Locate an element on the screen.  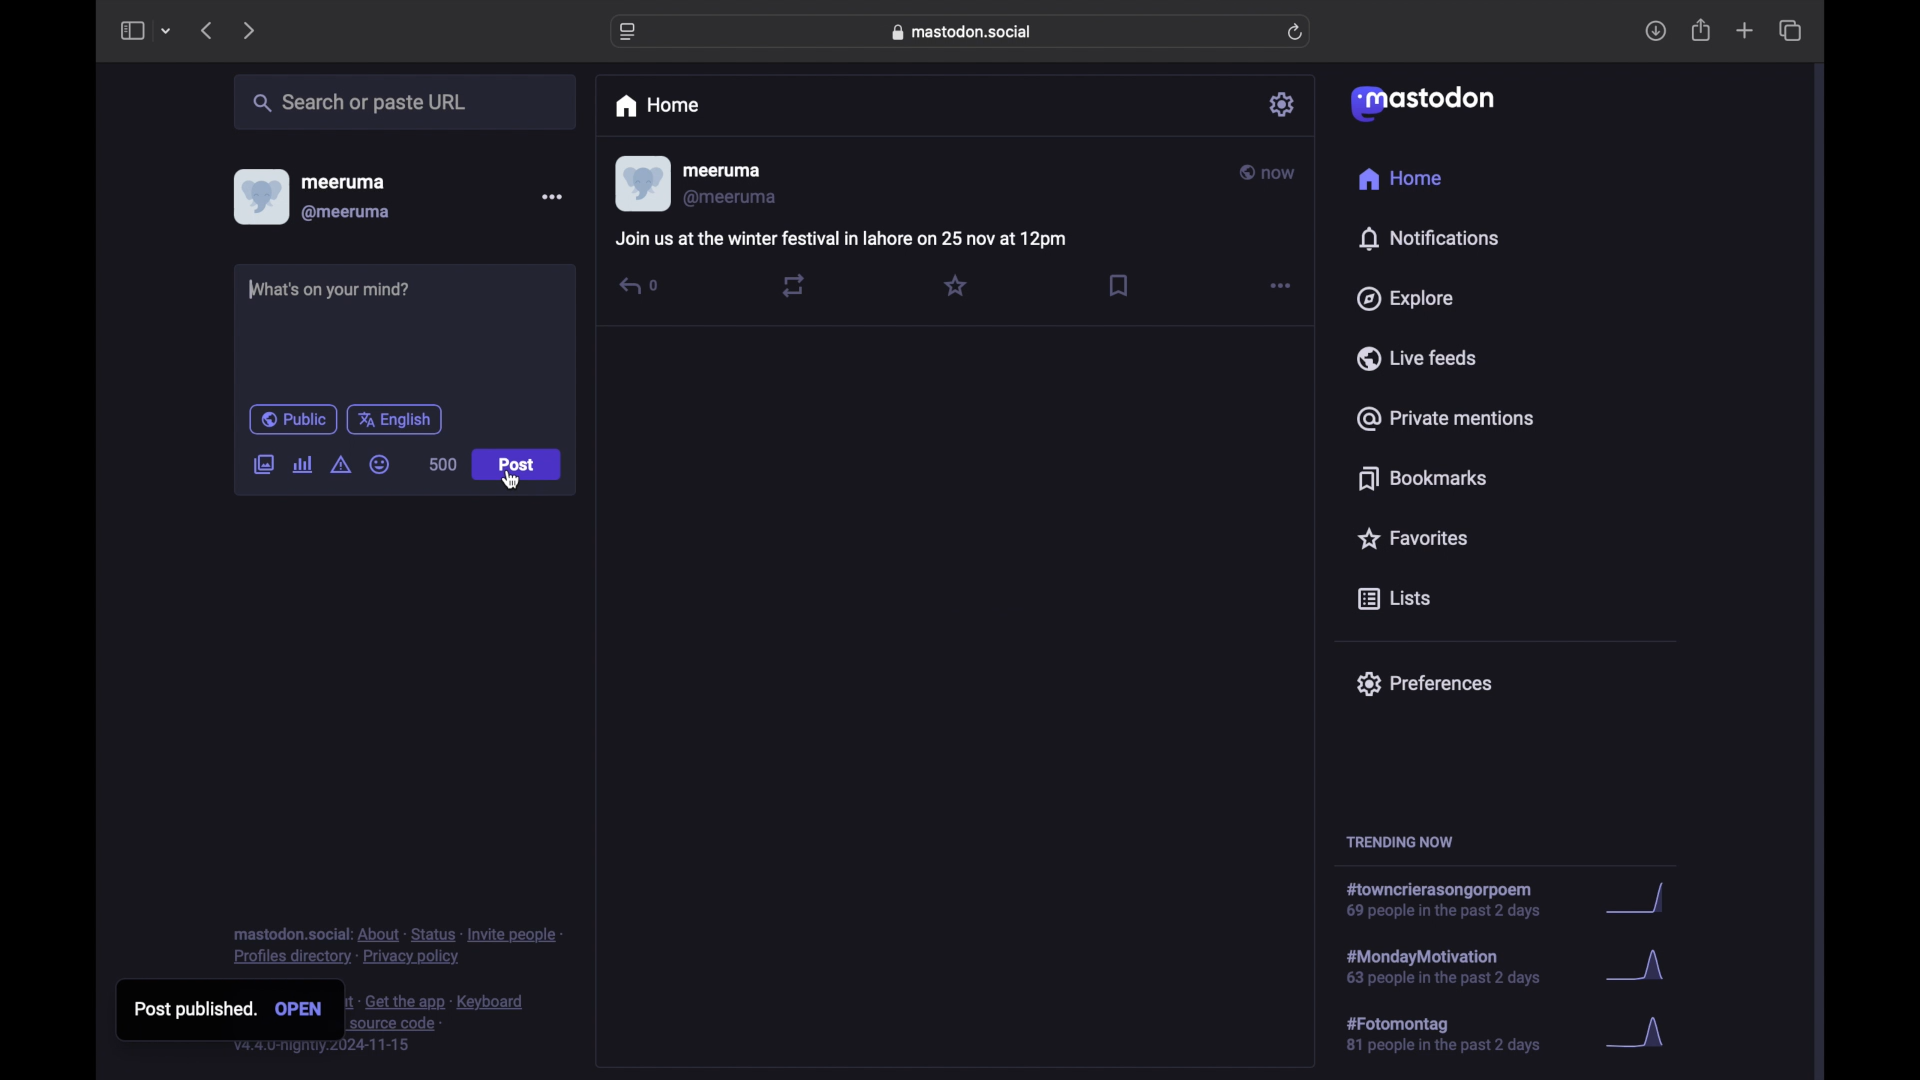
more options is located at coordinates (1280, 286).